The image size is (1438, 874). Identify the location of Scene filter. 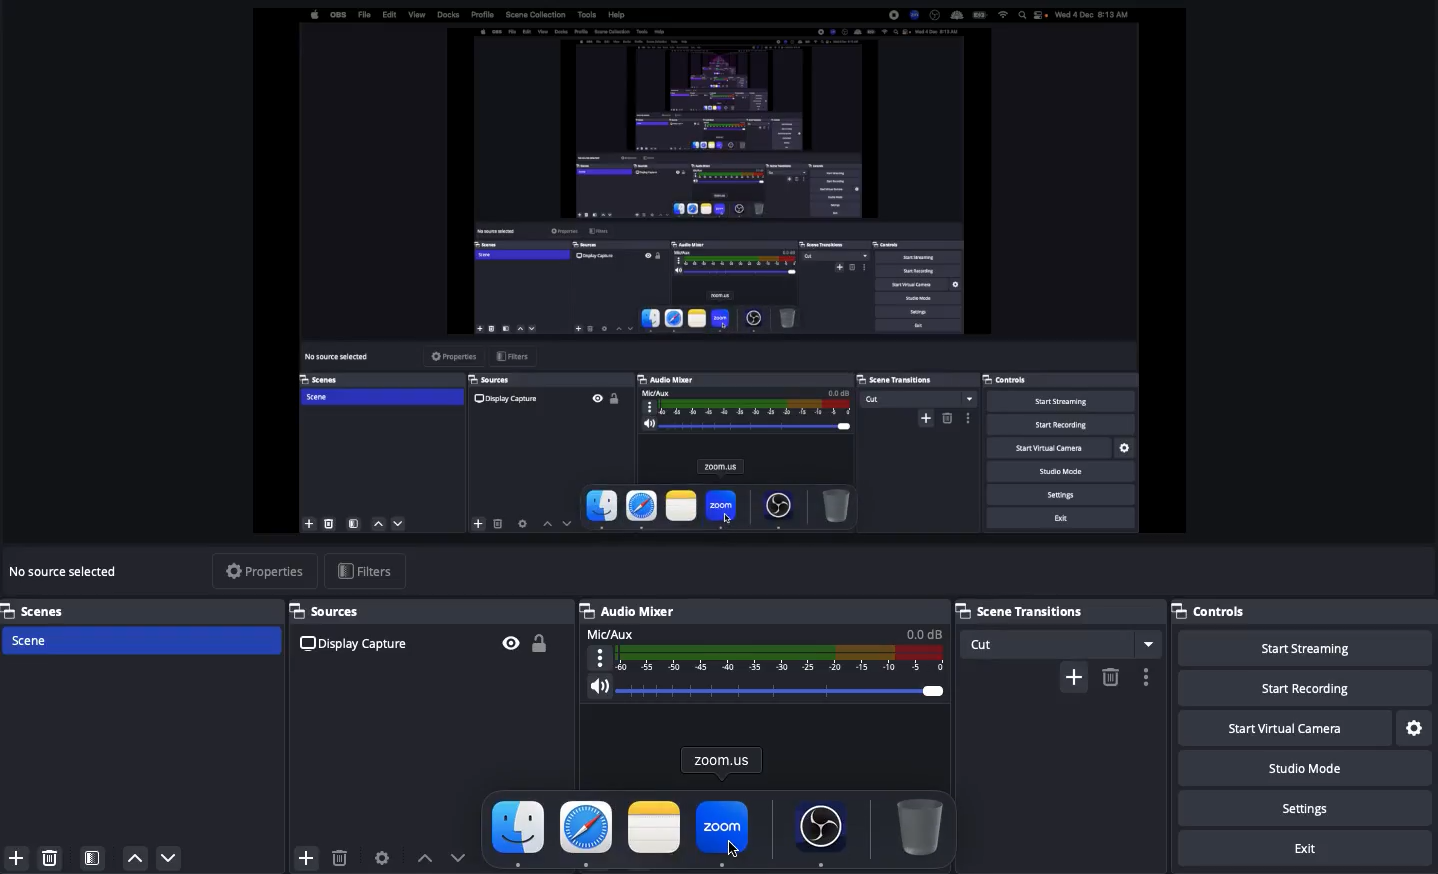
(93, 859).